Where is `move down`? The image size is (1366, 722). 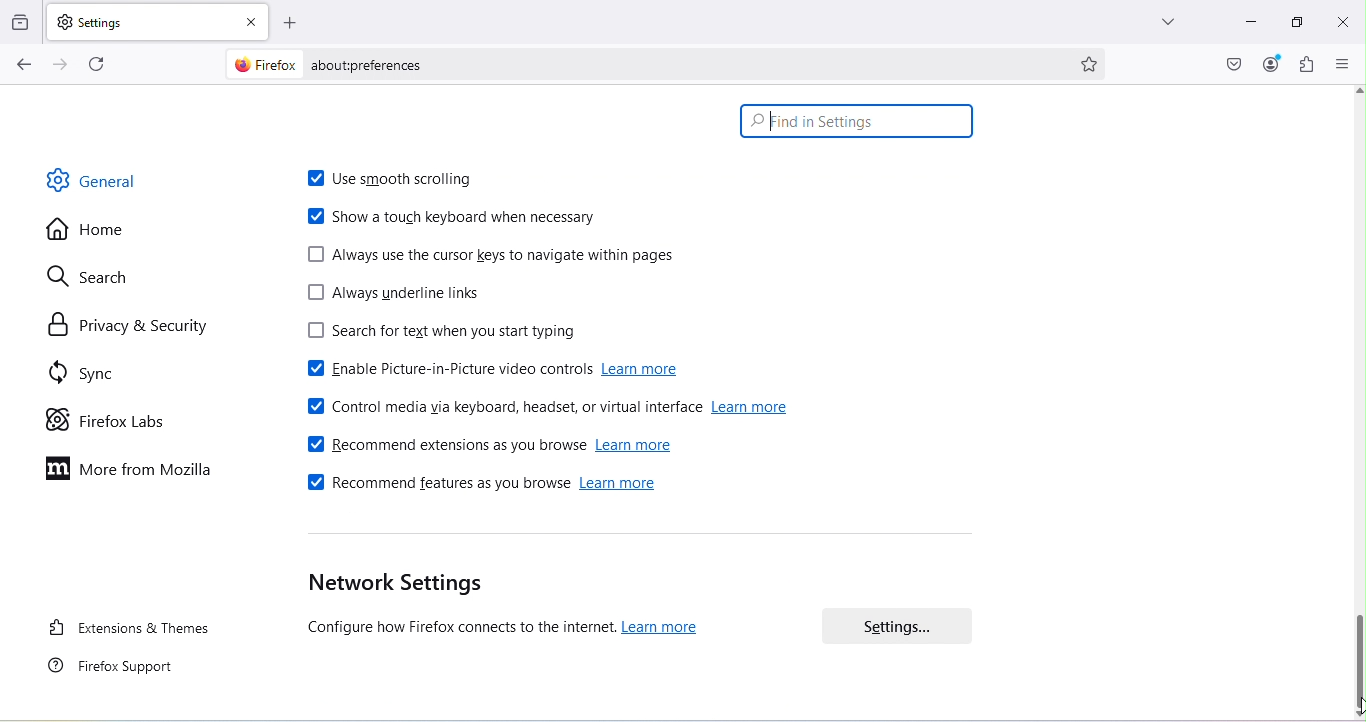
move down is located at coordinates (1357, 715).